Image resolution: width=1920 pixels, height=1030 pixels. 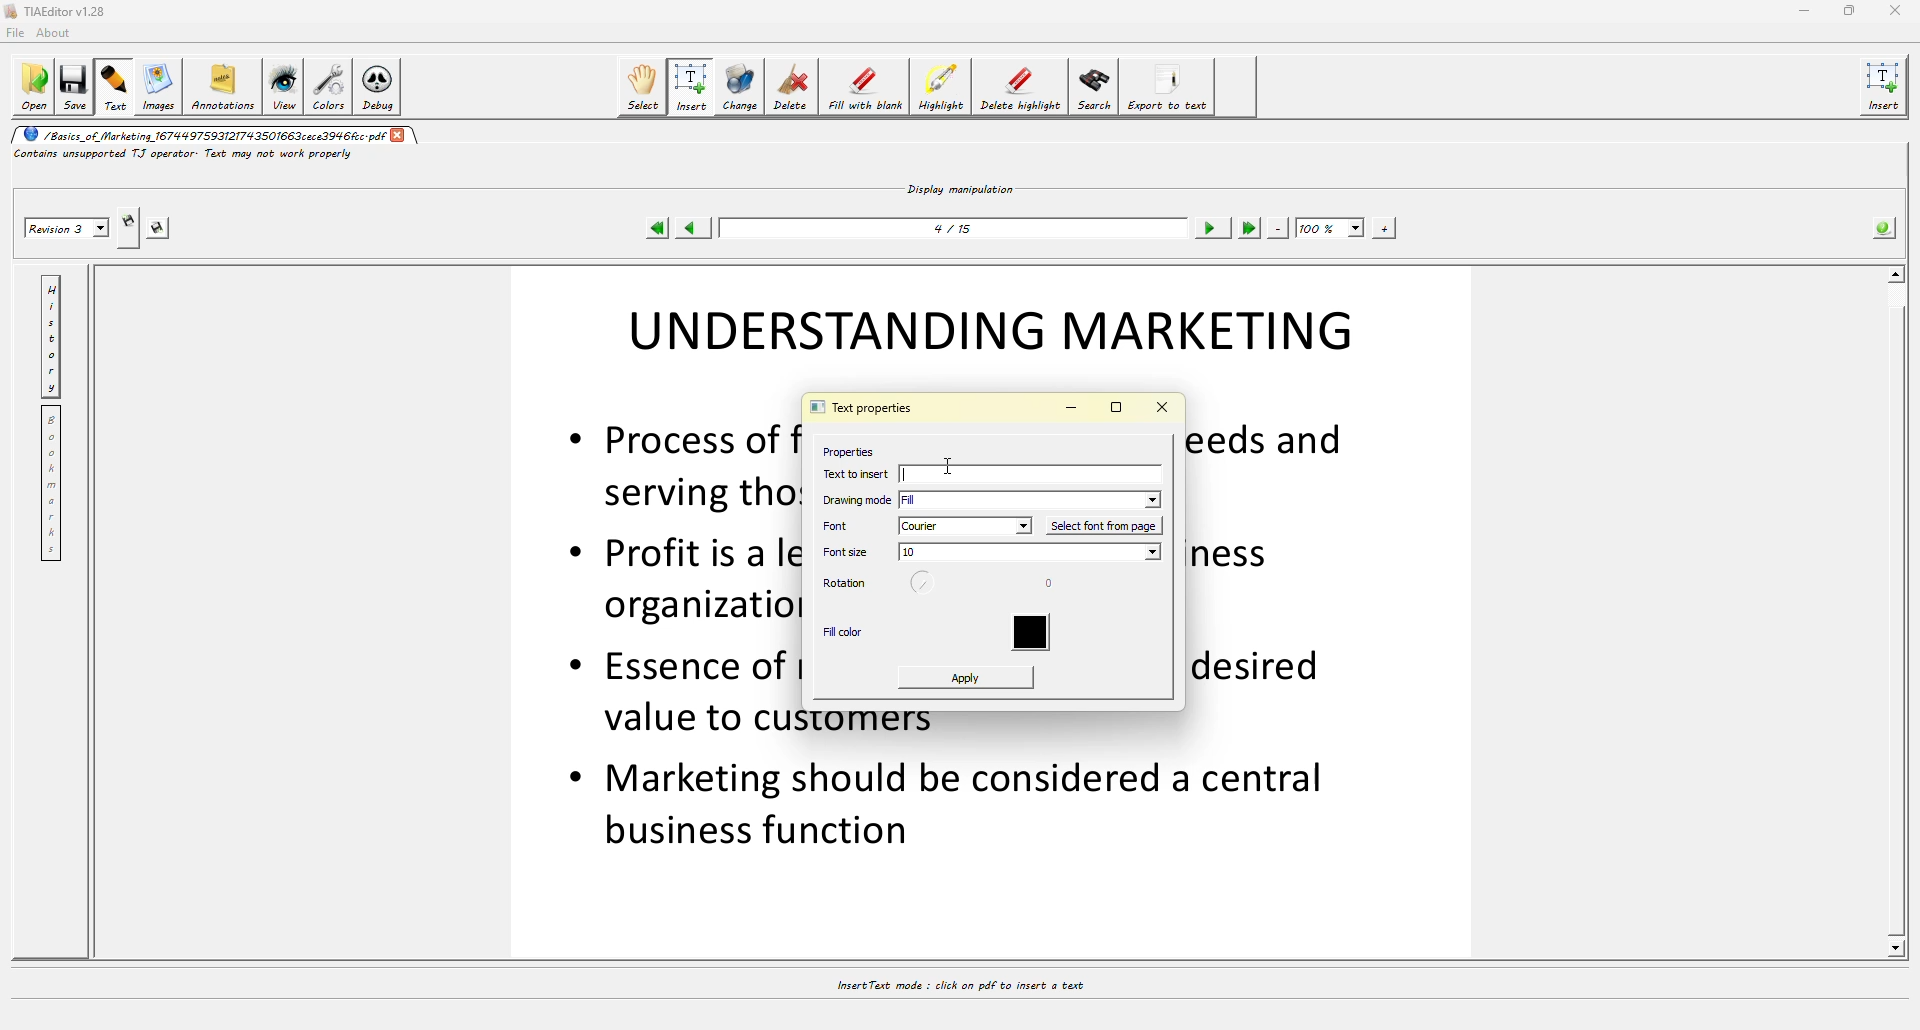 I want to click on text cursor, so click(x=951, y=464).